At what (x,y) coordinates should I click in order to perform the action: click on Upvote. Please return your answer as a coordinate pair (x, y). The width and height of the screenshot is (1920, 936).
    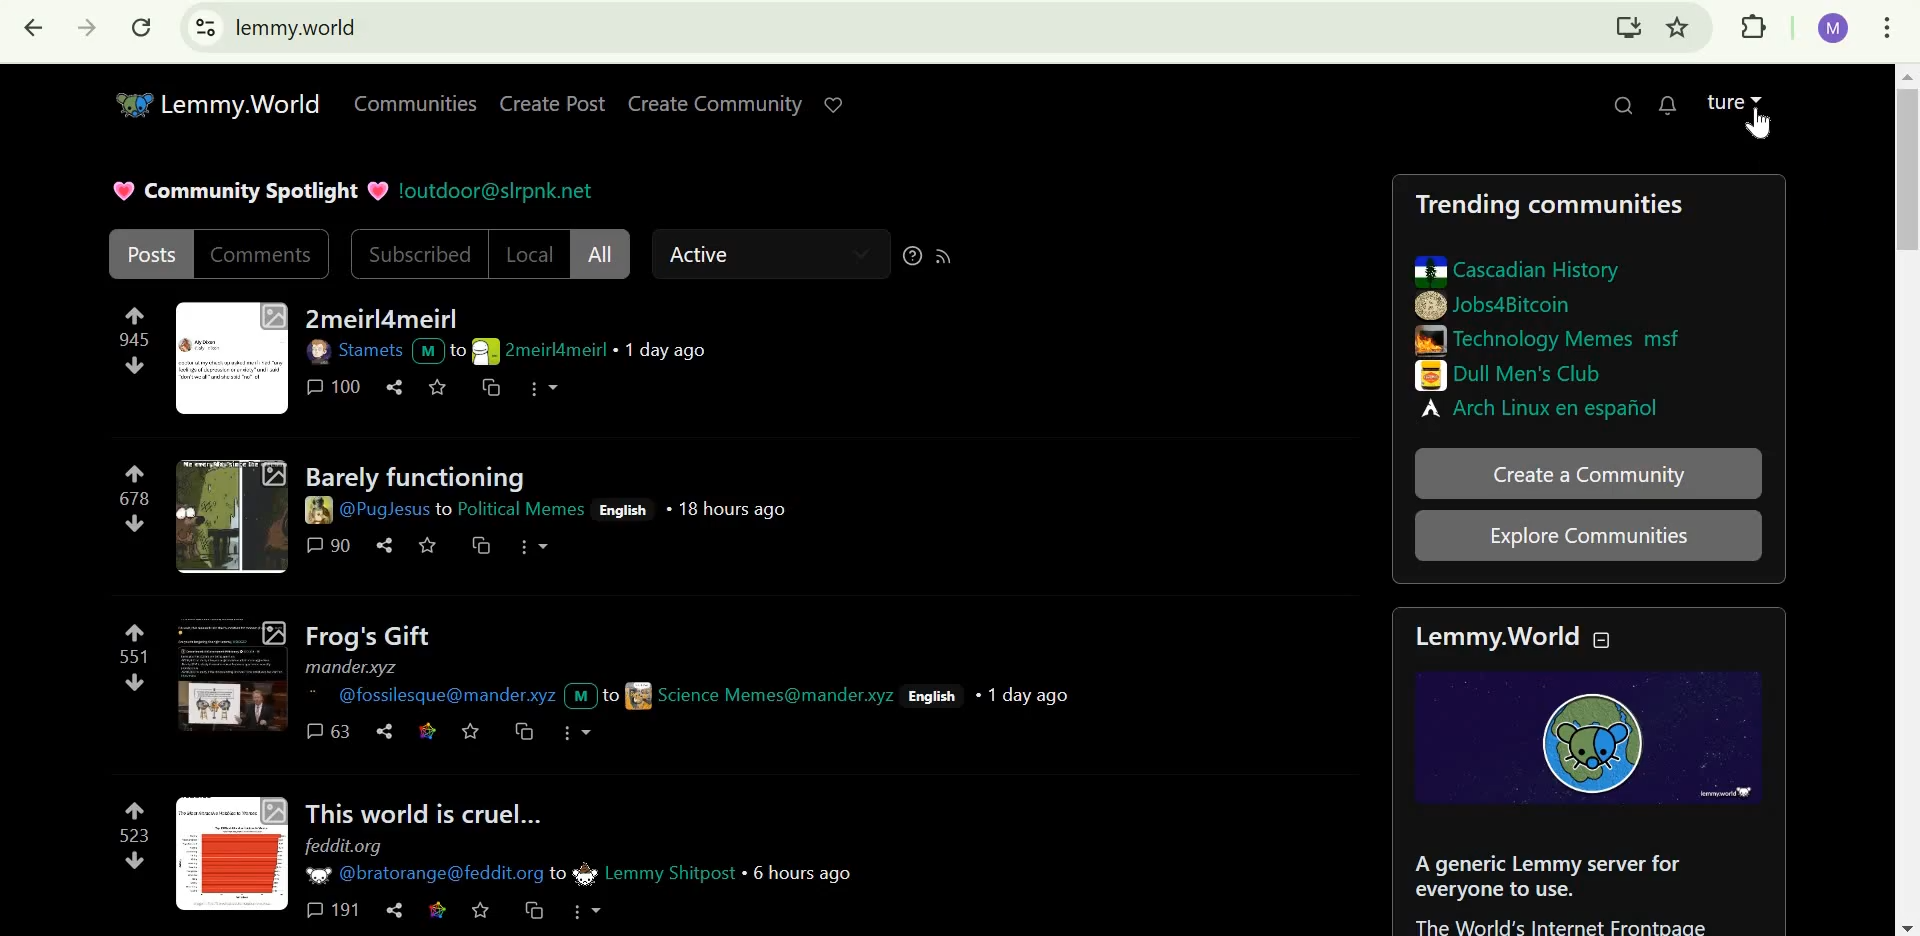
    Looking at the image, I should click on (133, 313).